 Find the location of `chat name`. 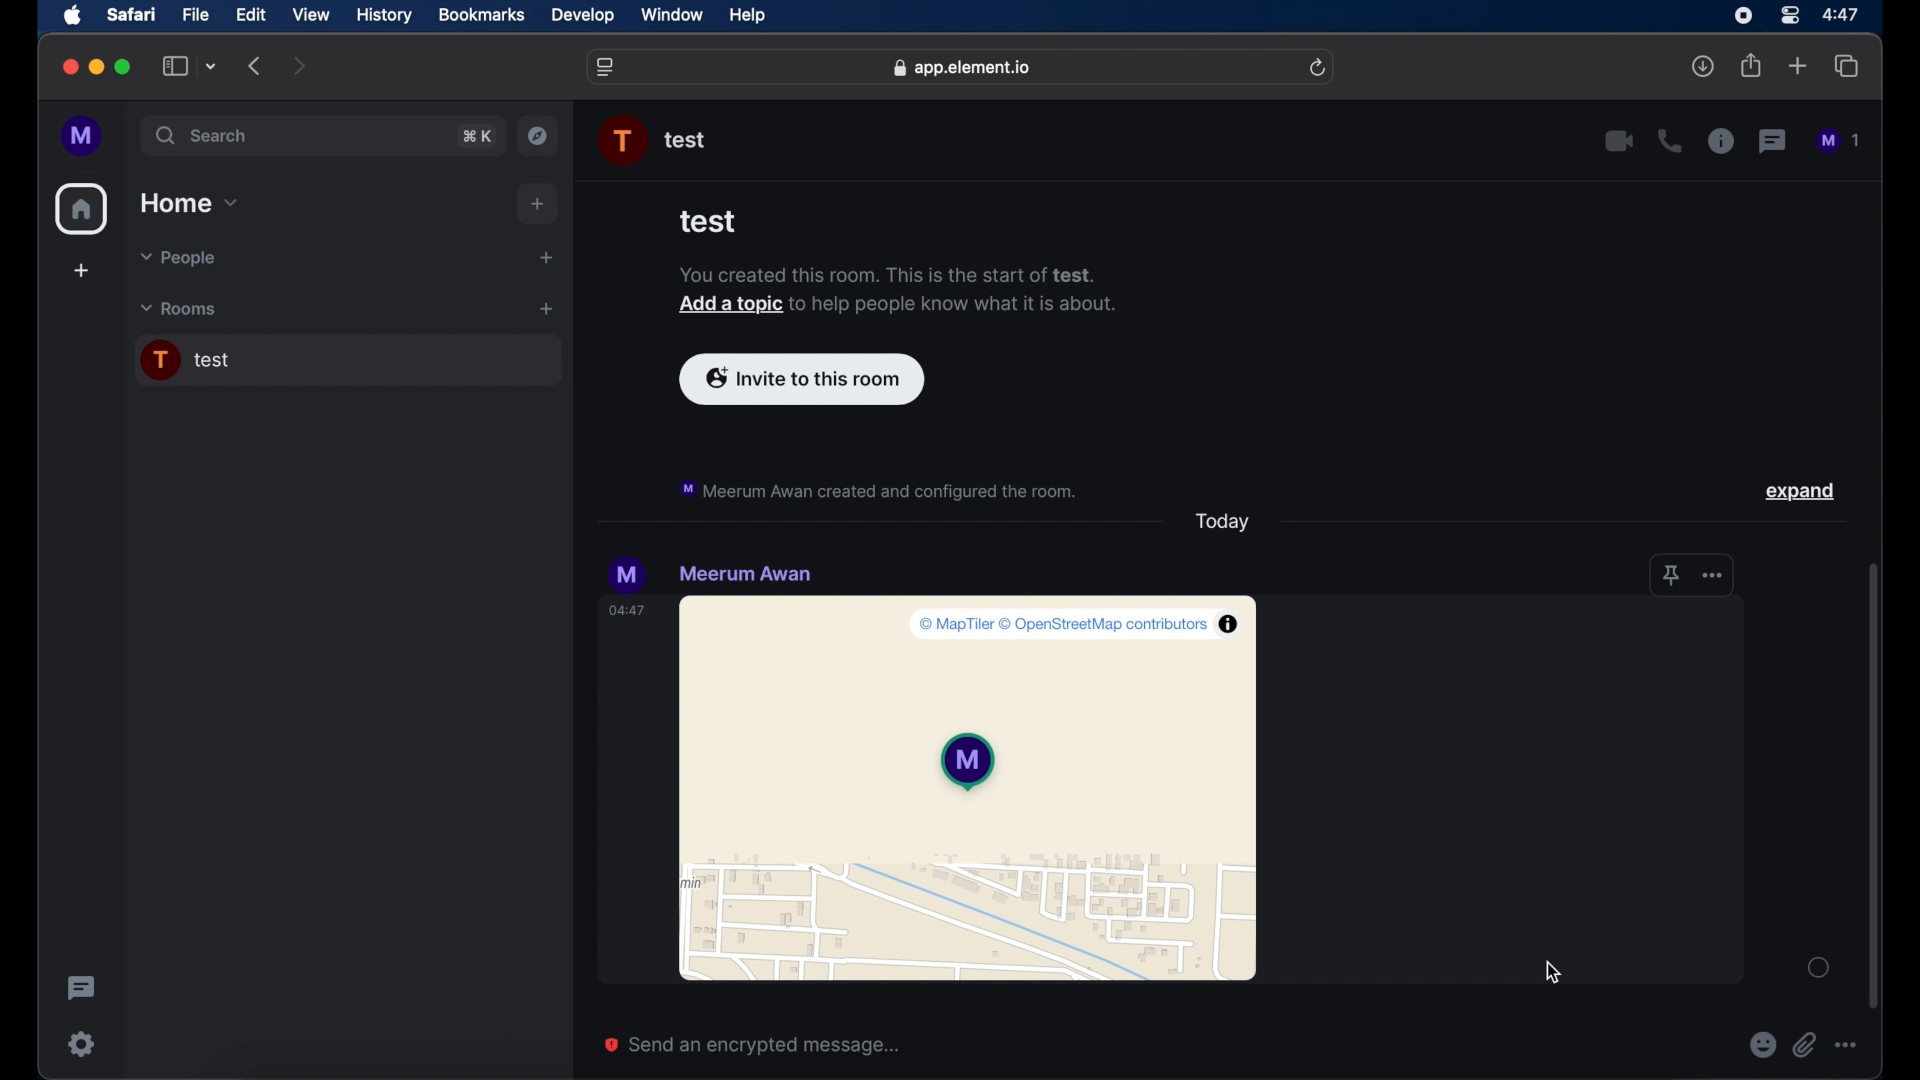

chat name is located at coordinates (686, 141).